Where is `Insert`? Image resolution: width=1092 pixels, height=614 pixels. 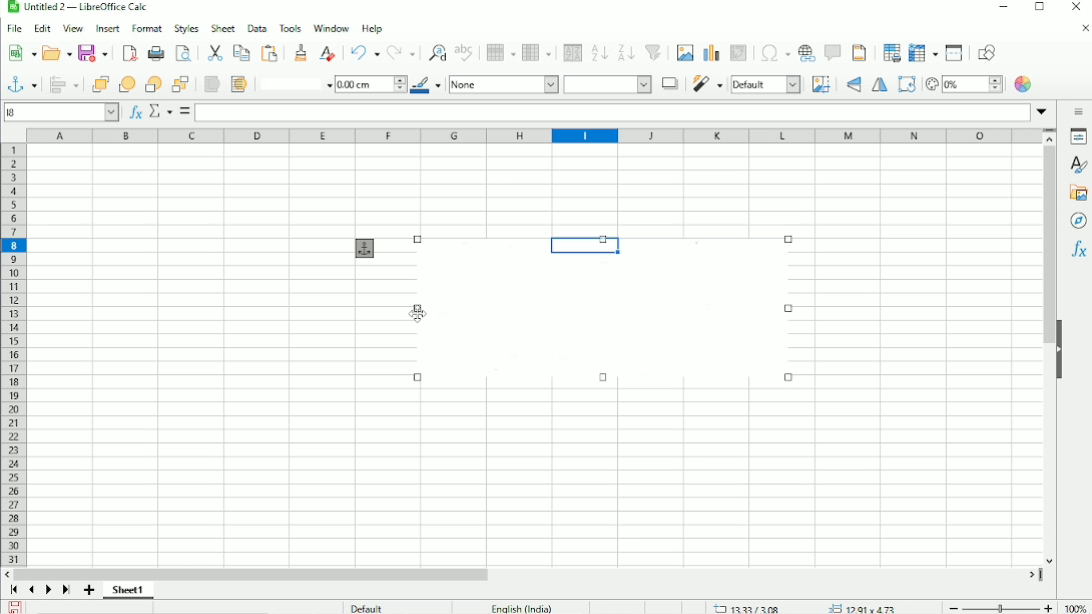 Insert is located at coordinates (106, 29).